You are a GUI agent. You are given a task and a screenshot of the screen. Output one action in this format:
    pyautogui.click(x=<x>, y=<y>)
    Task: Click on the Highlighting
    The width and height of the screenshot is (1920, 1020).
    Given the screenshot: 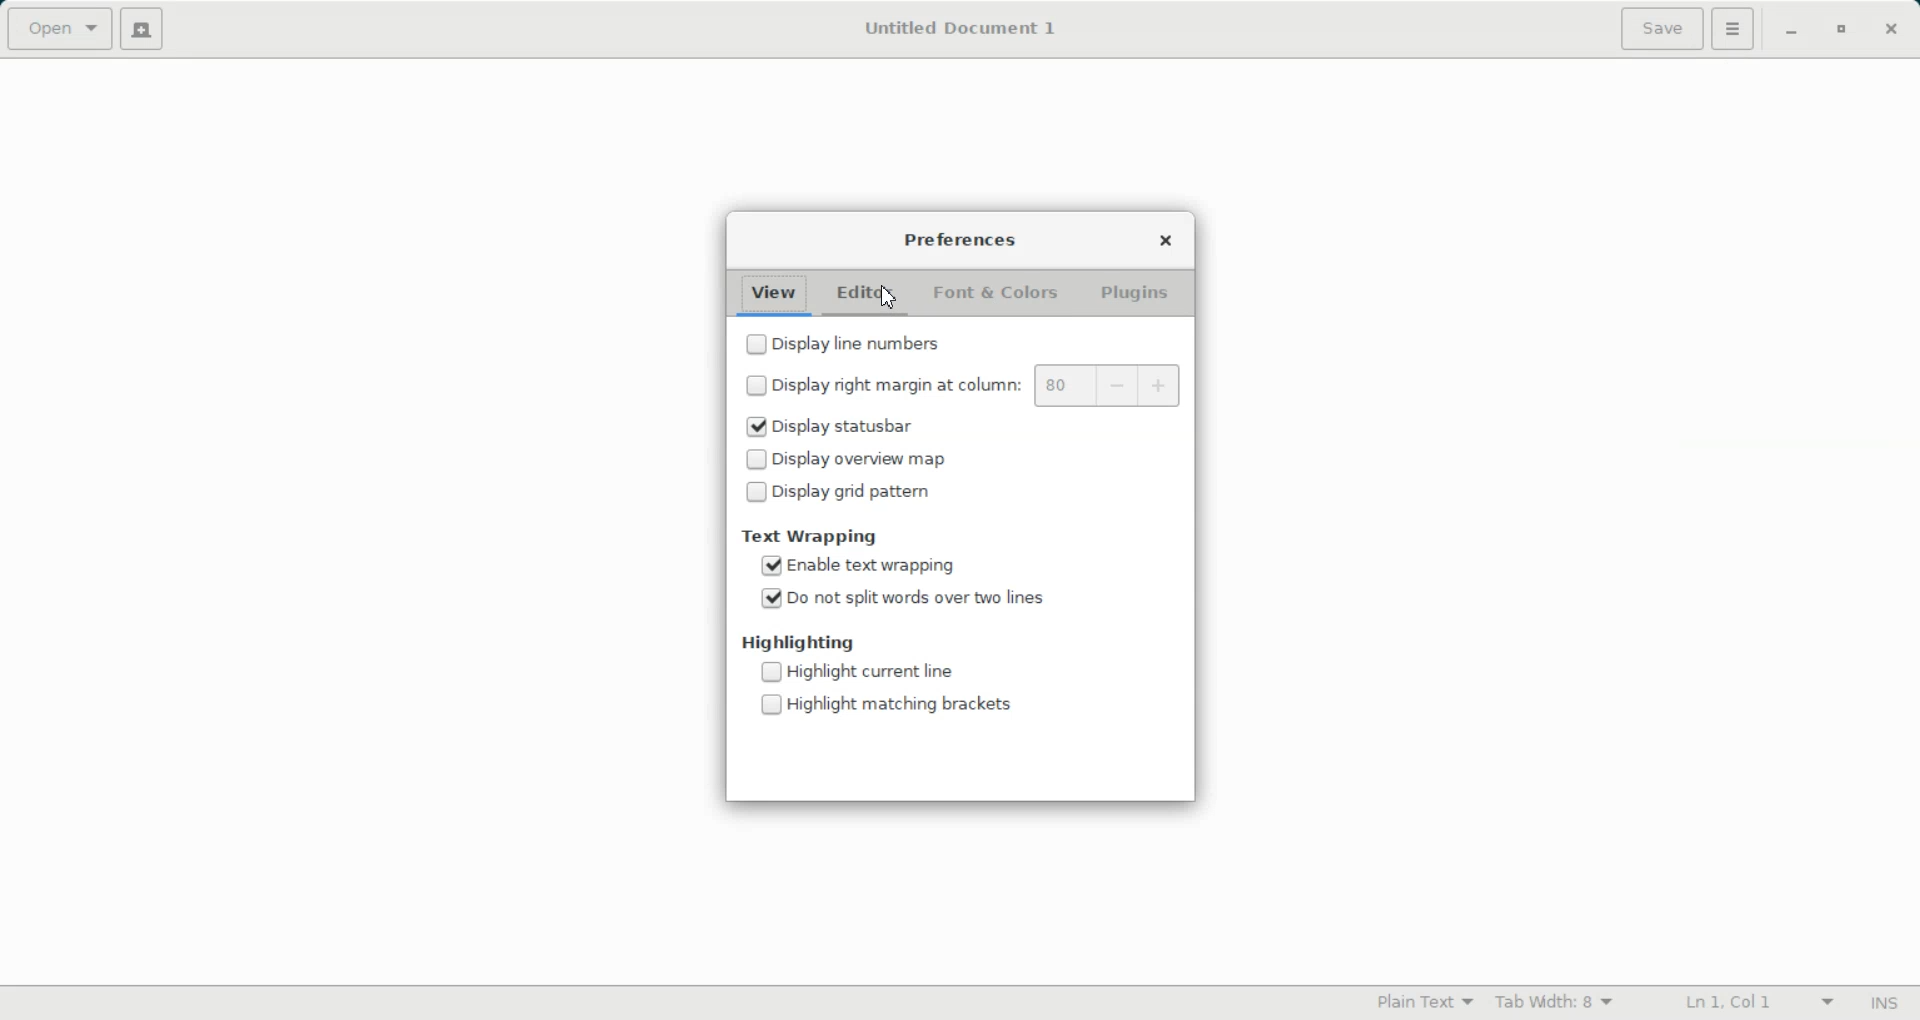 What is the action you would take?
    pyautogui.click(x=813, y=640)
    